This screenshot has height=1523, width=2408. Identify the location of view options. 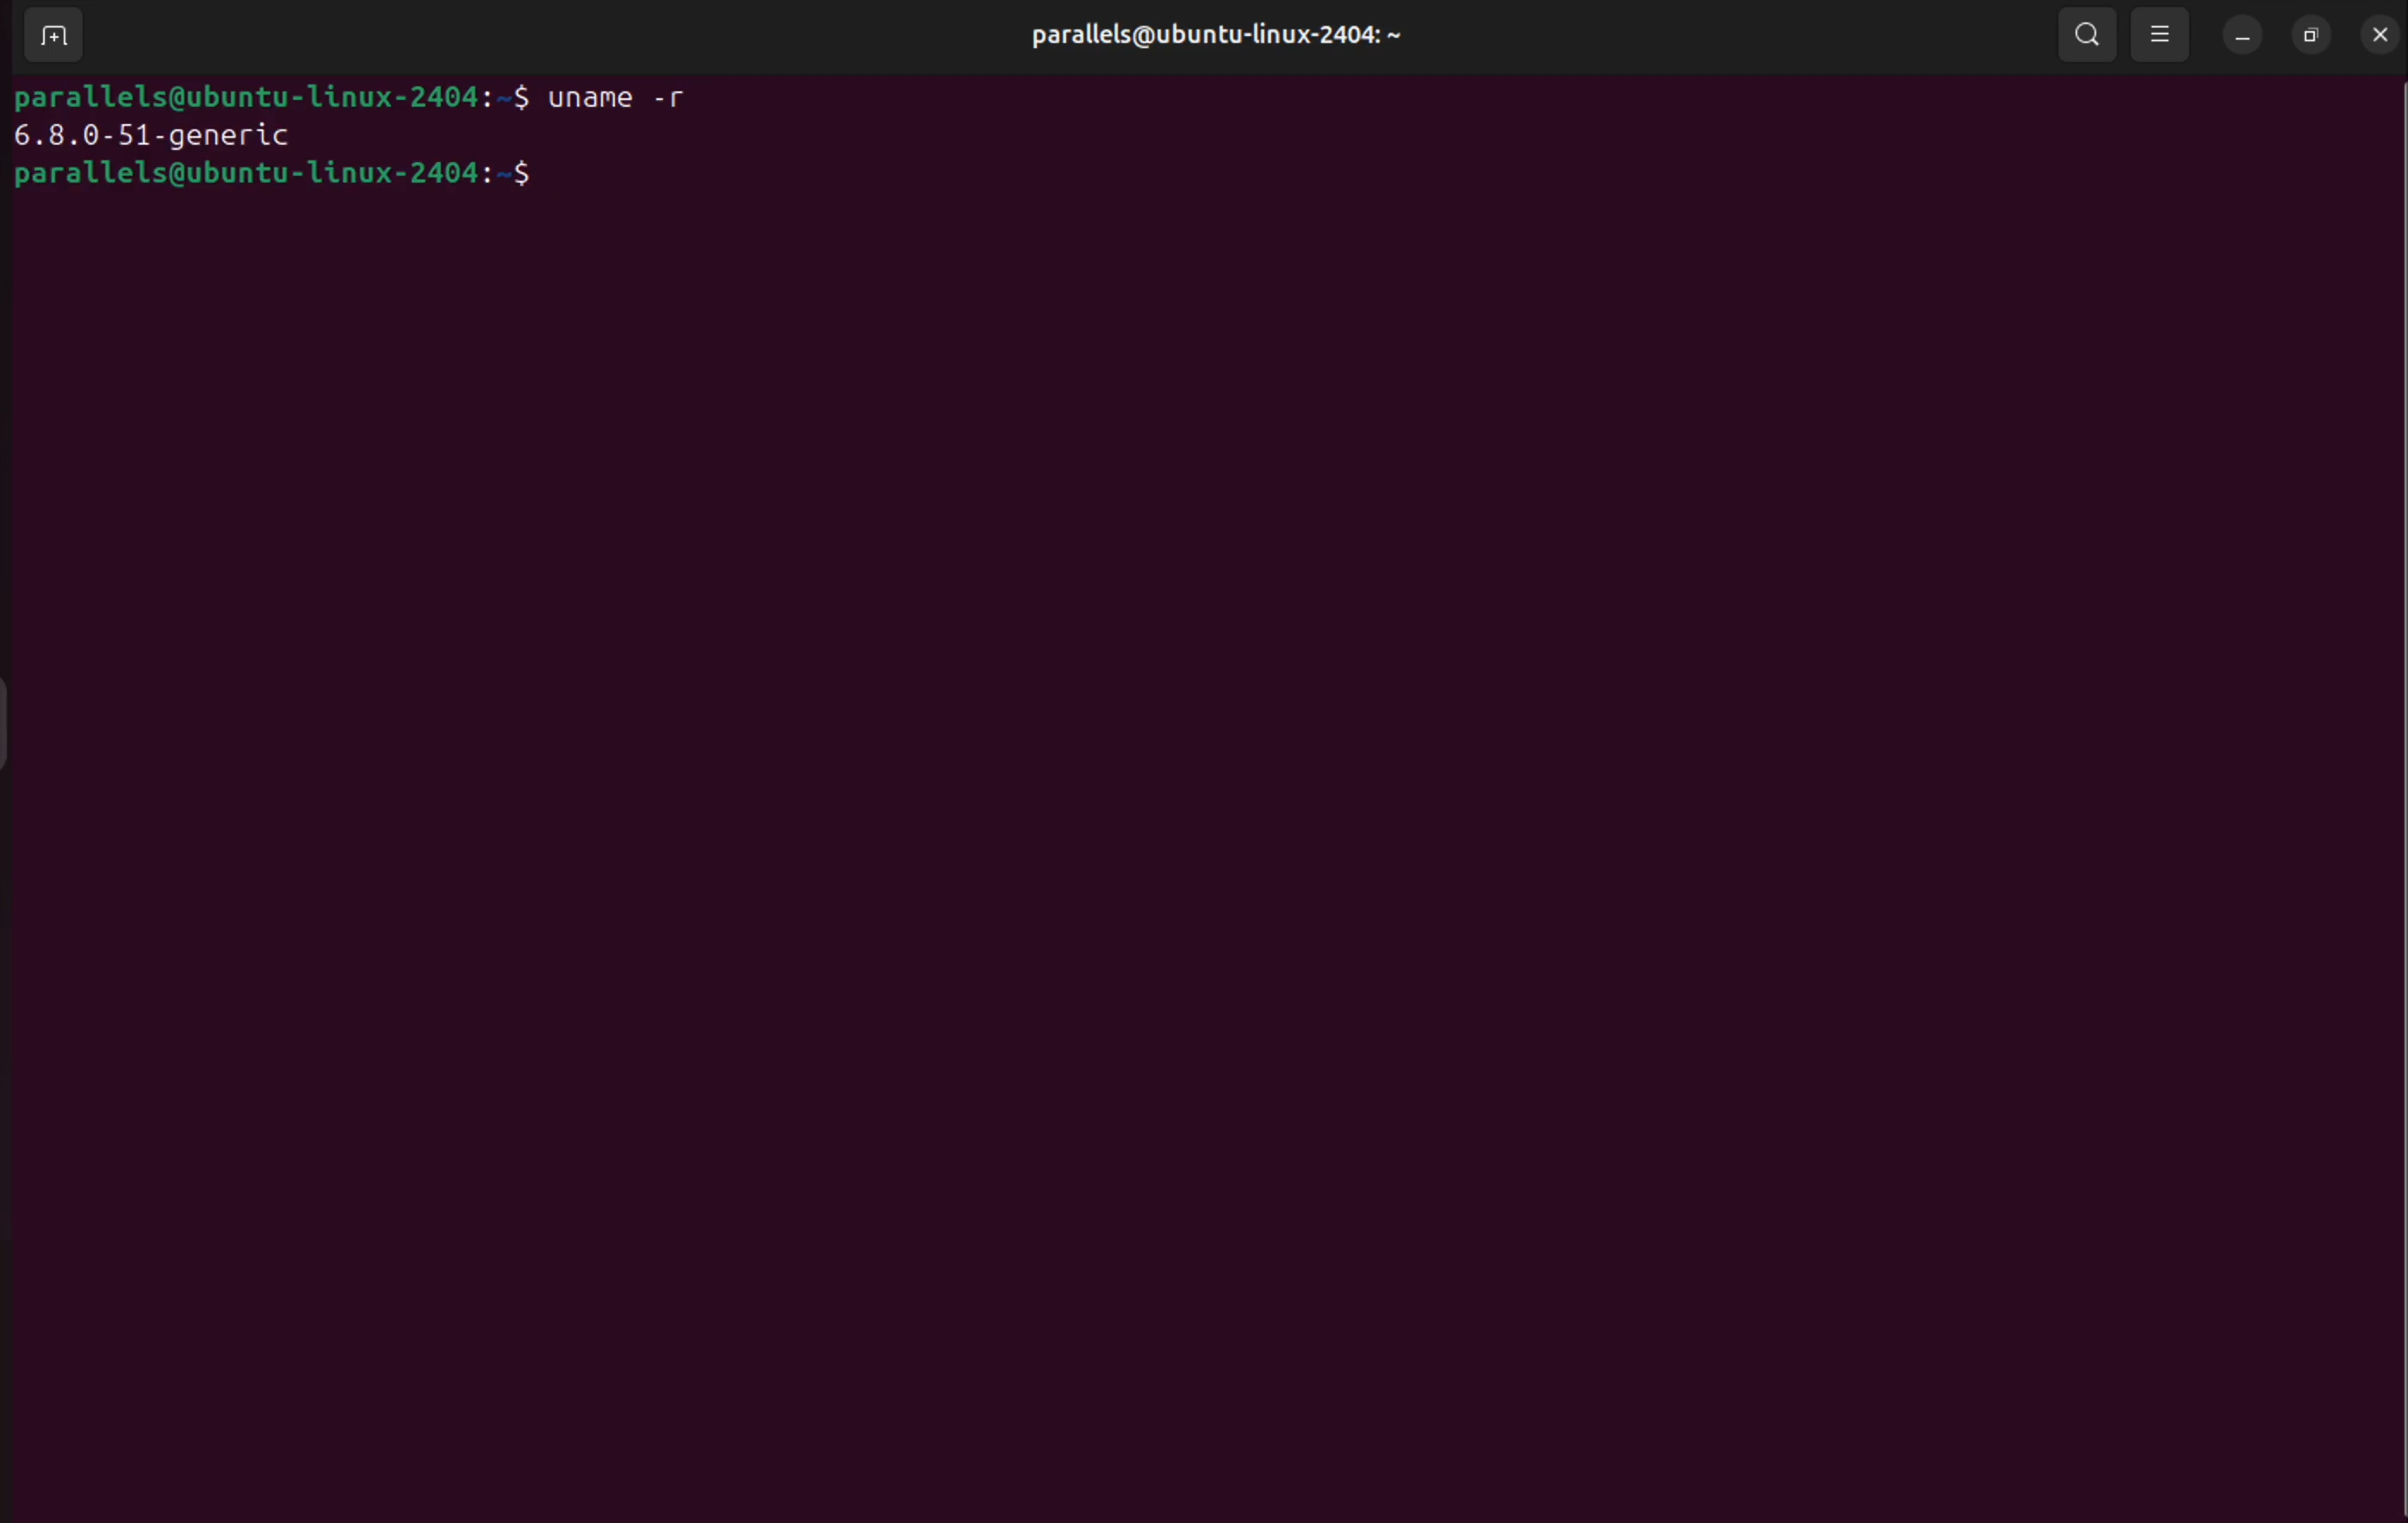
(2165, 35).